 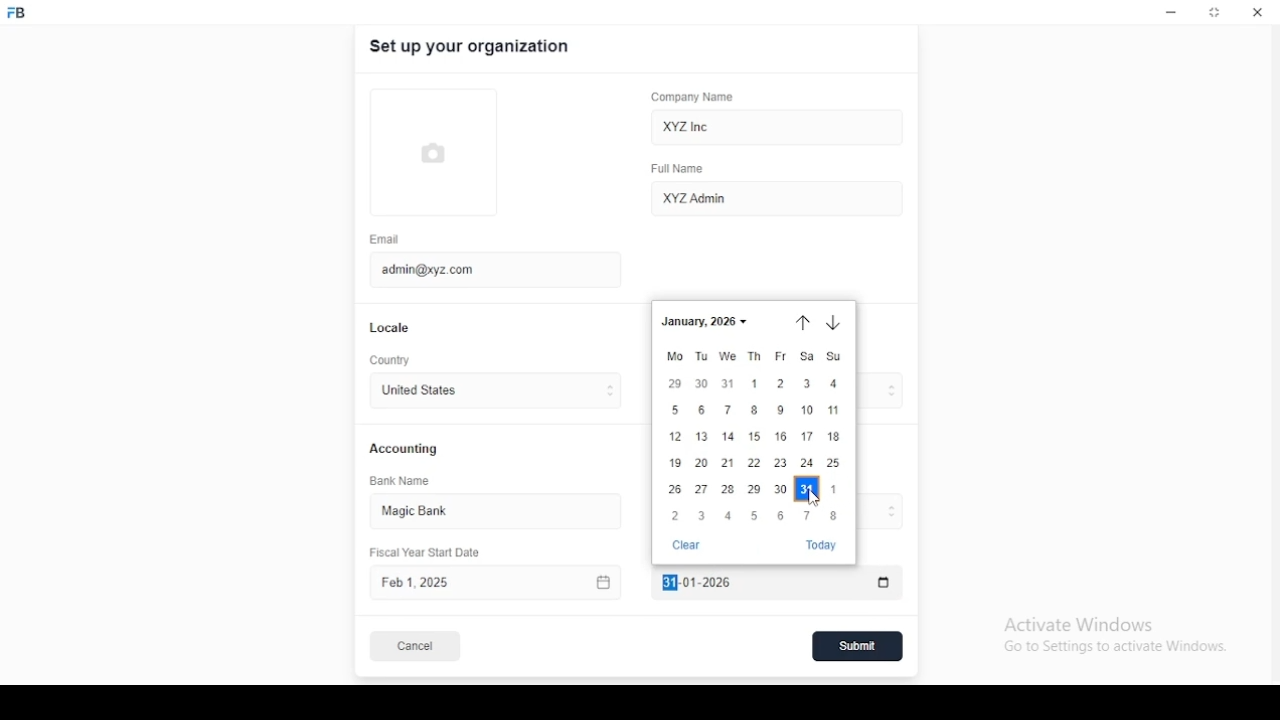 I want to click on 28, so click(x=727, y=490).